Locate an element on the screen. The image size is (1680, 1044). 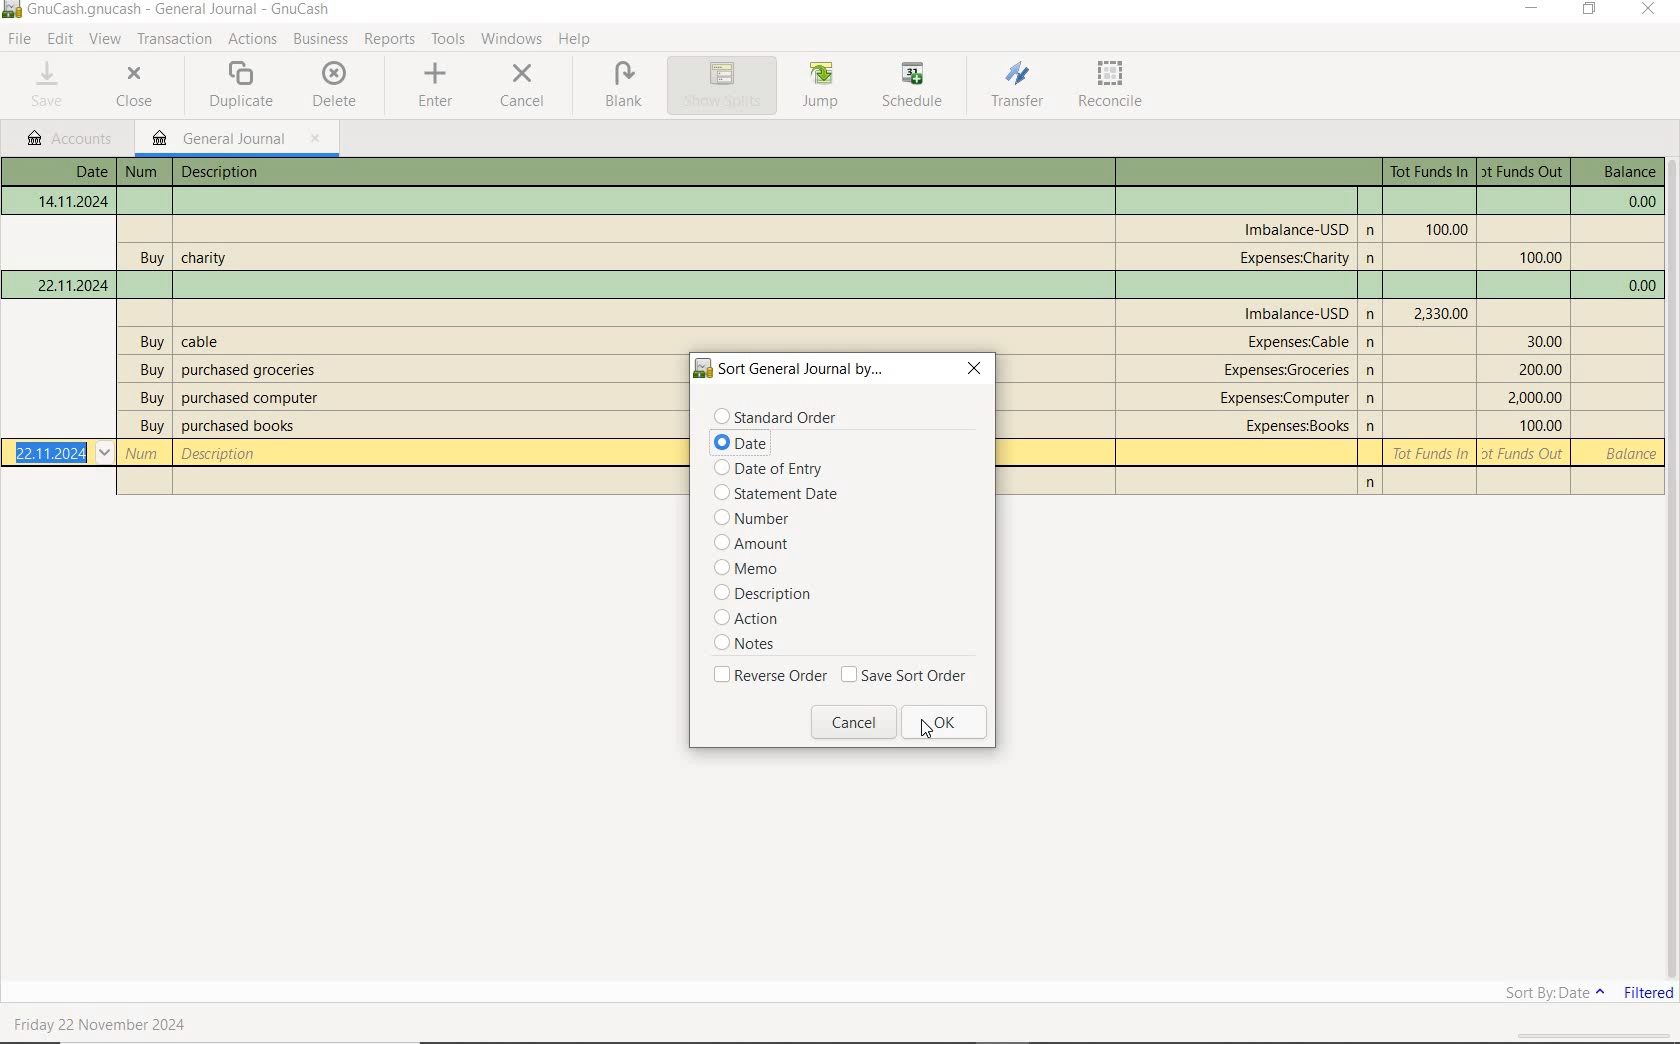
save sort order is located at coordinates (908, 679).